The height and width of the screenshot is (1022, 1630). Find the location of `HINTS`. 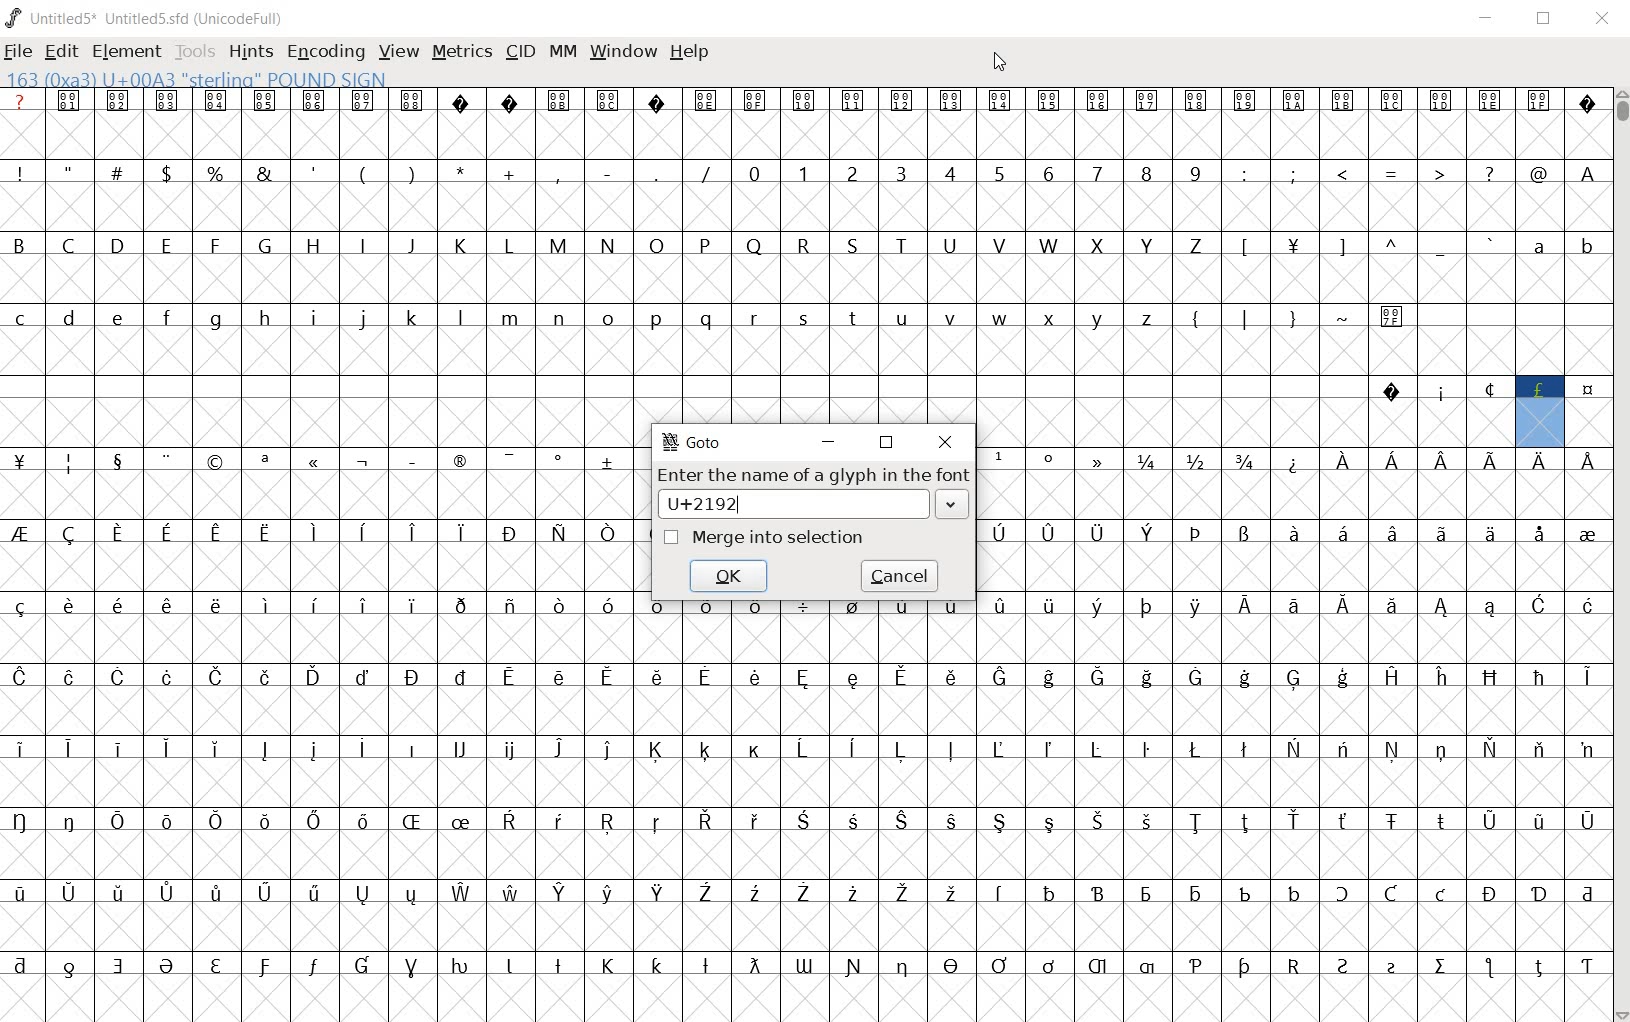

HINTS is located at coordinates (248, 51).